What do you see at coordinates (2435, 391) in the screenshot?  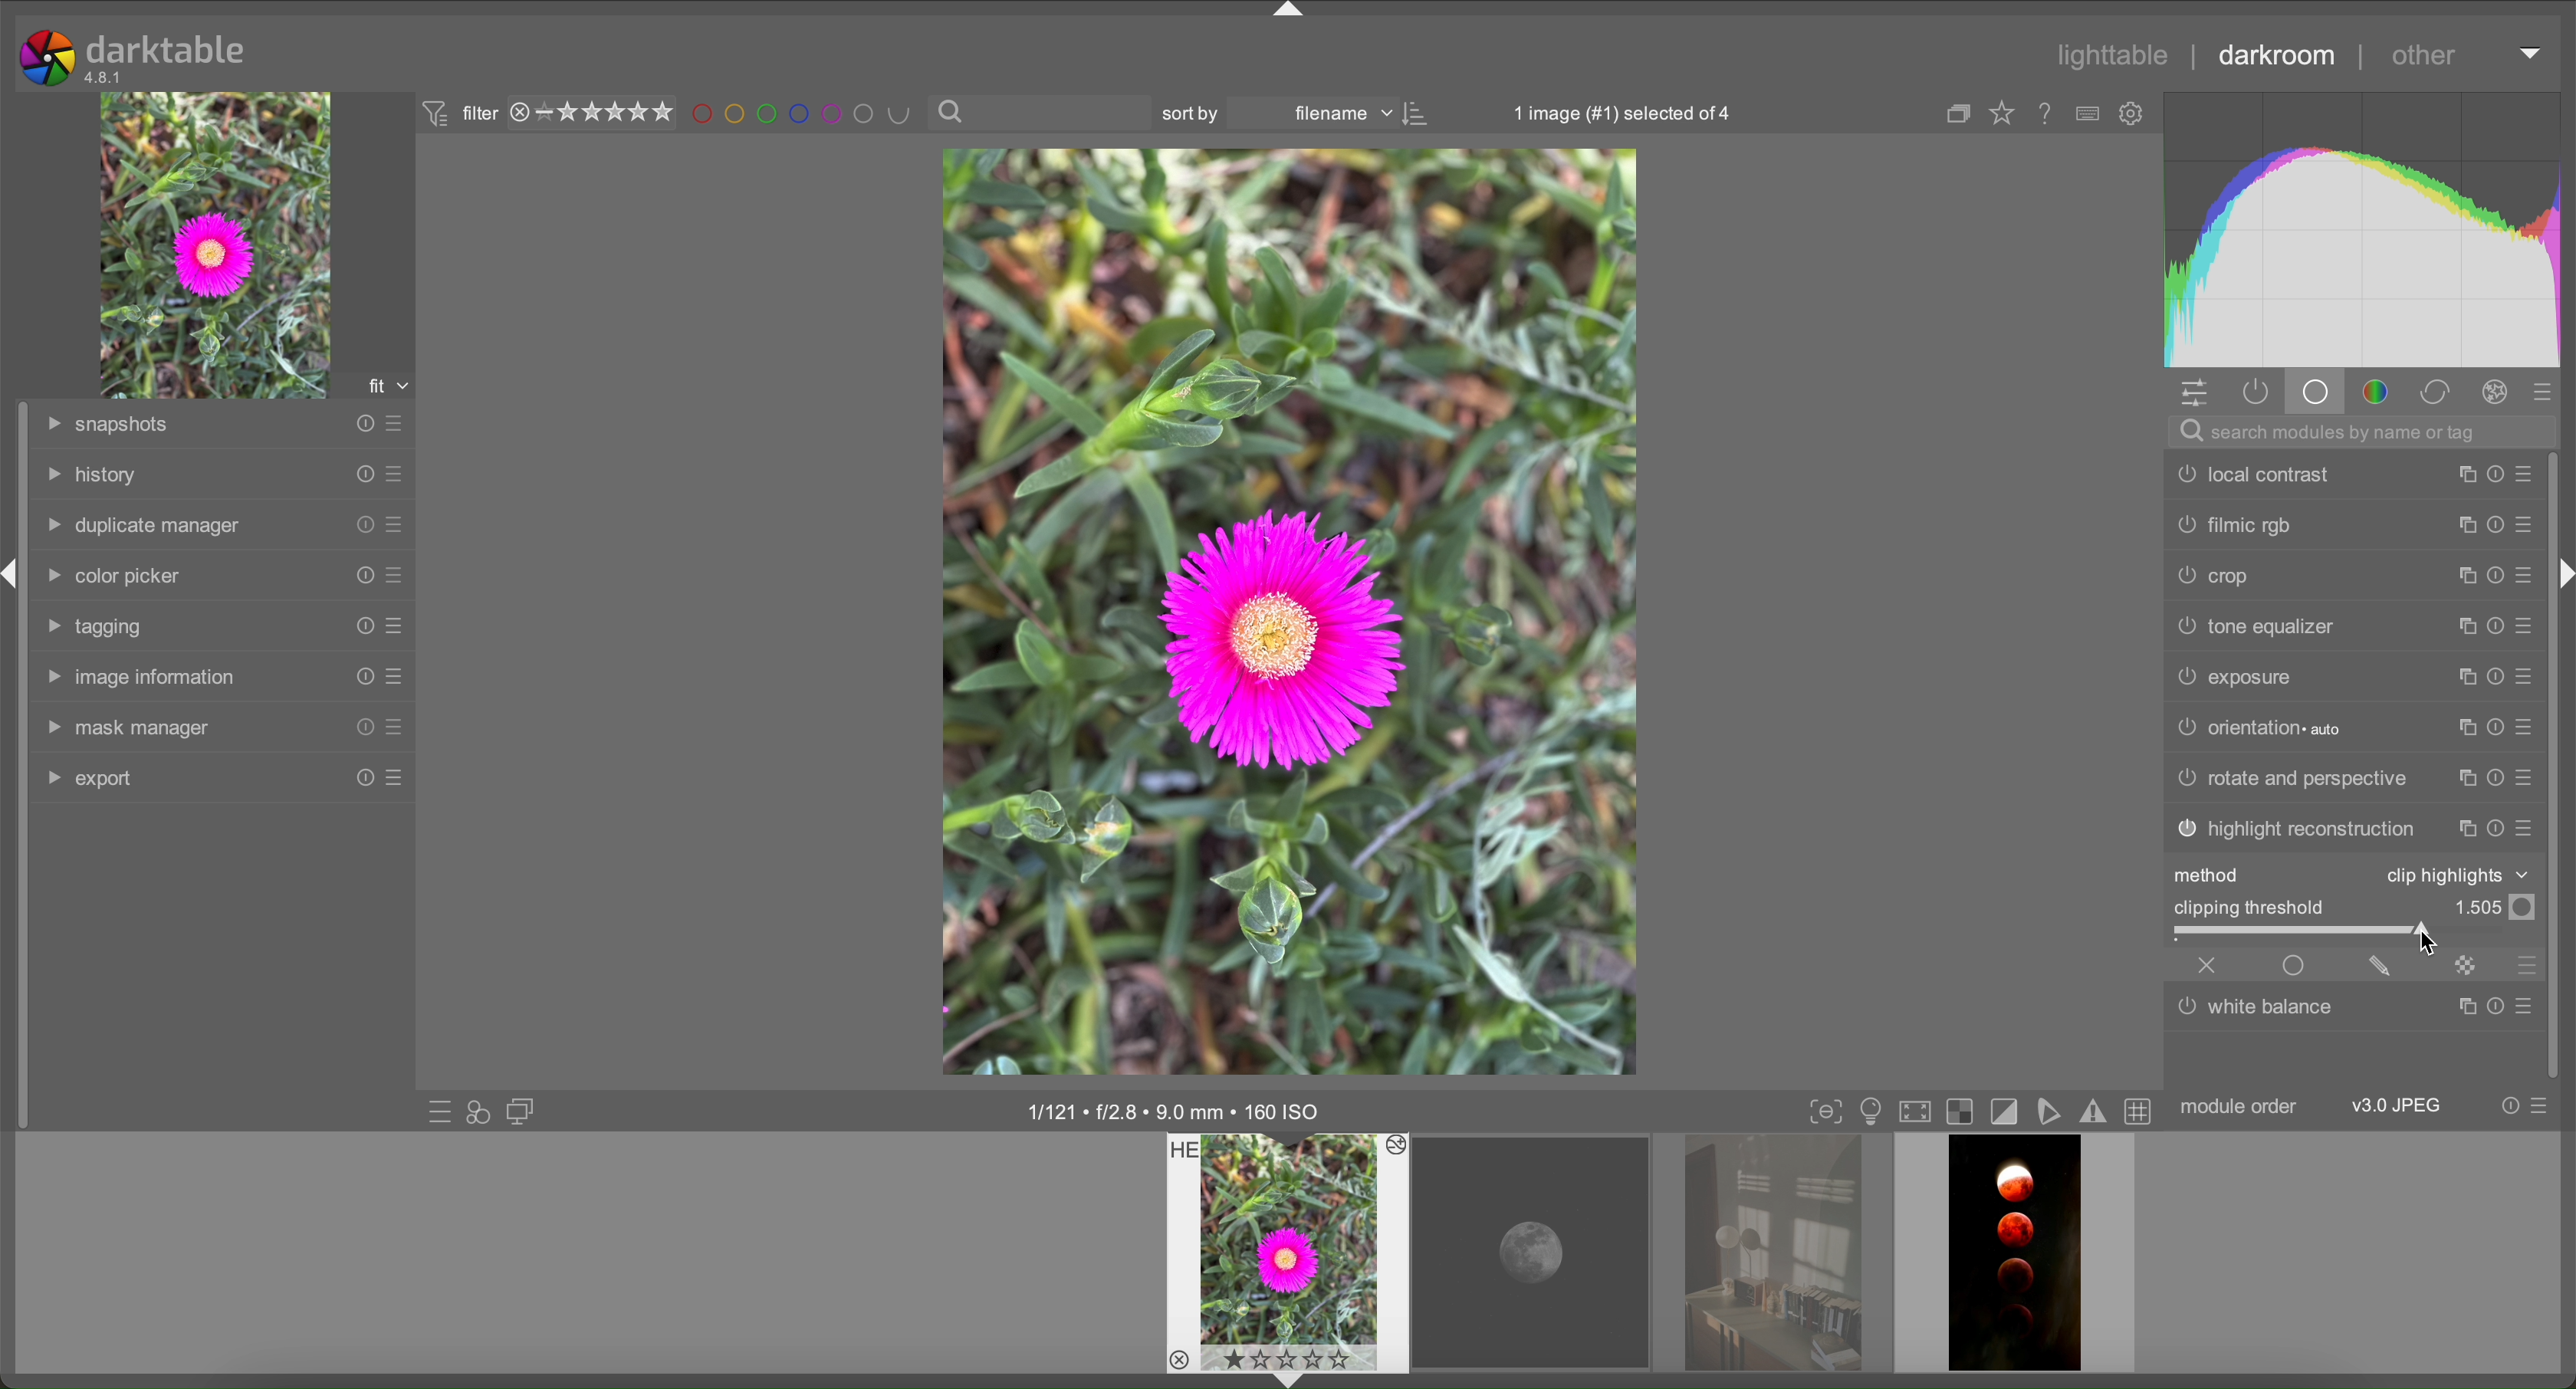 I see `correct` at bounding box center [2435, 391].